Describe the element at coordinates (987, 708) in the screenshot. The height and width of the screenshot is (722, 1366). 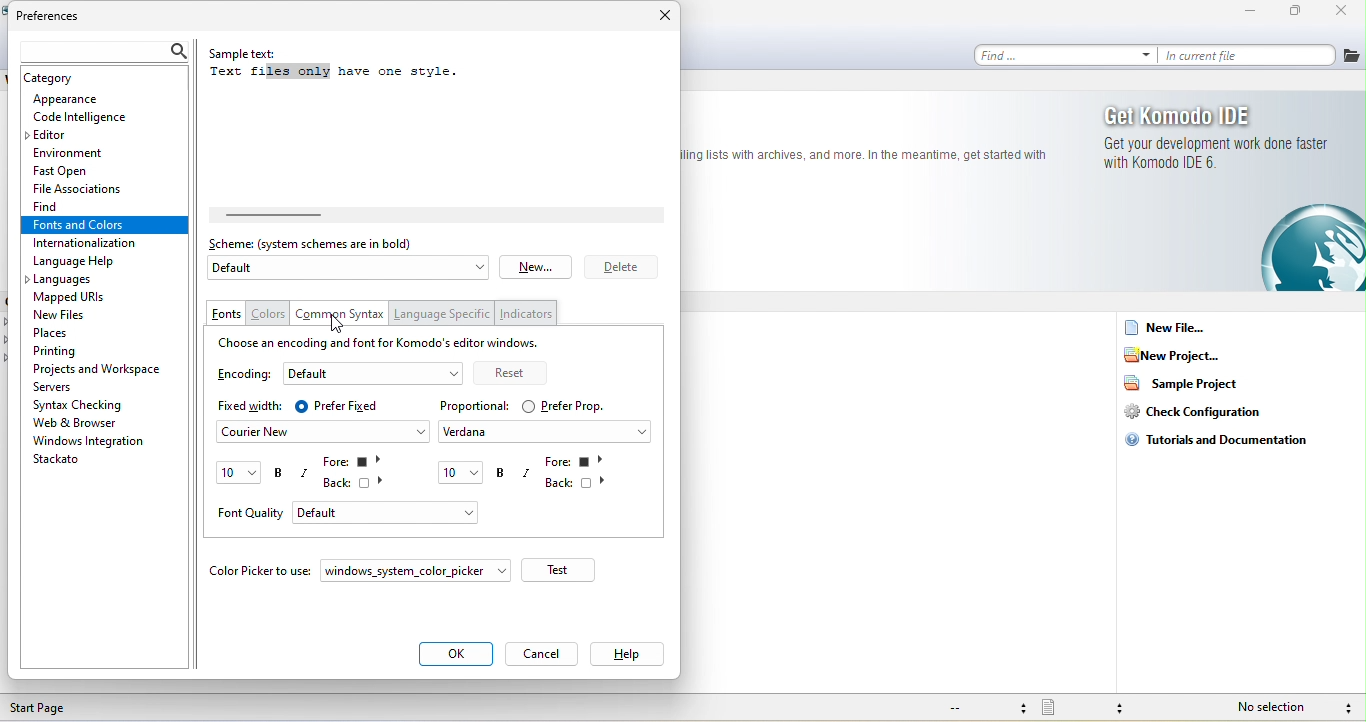
I see `file encoding` at that location.